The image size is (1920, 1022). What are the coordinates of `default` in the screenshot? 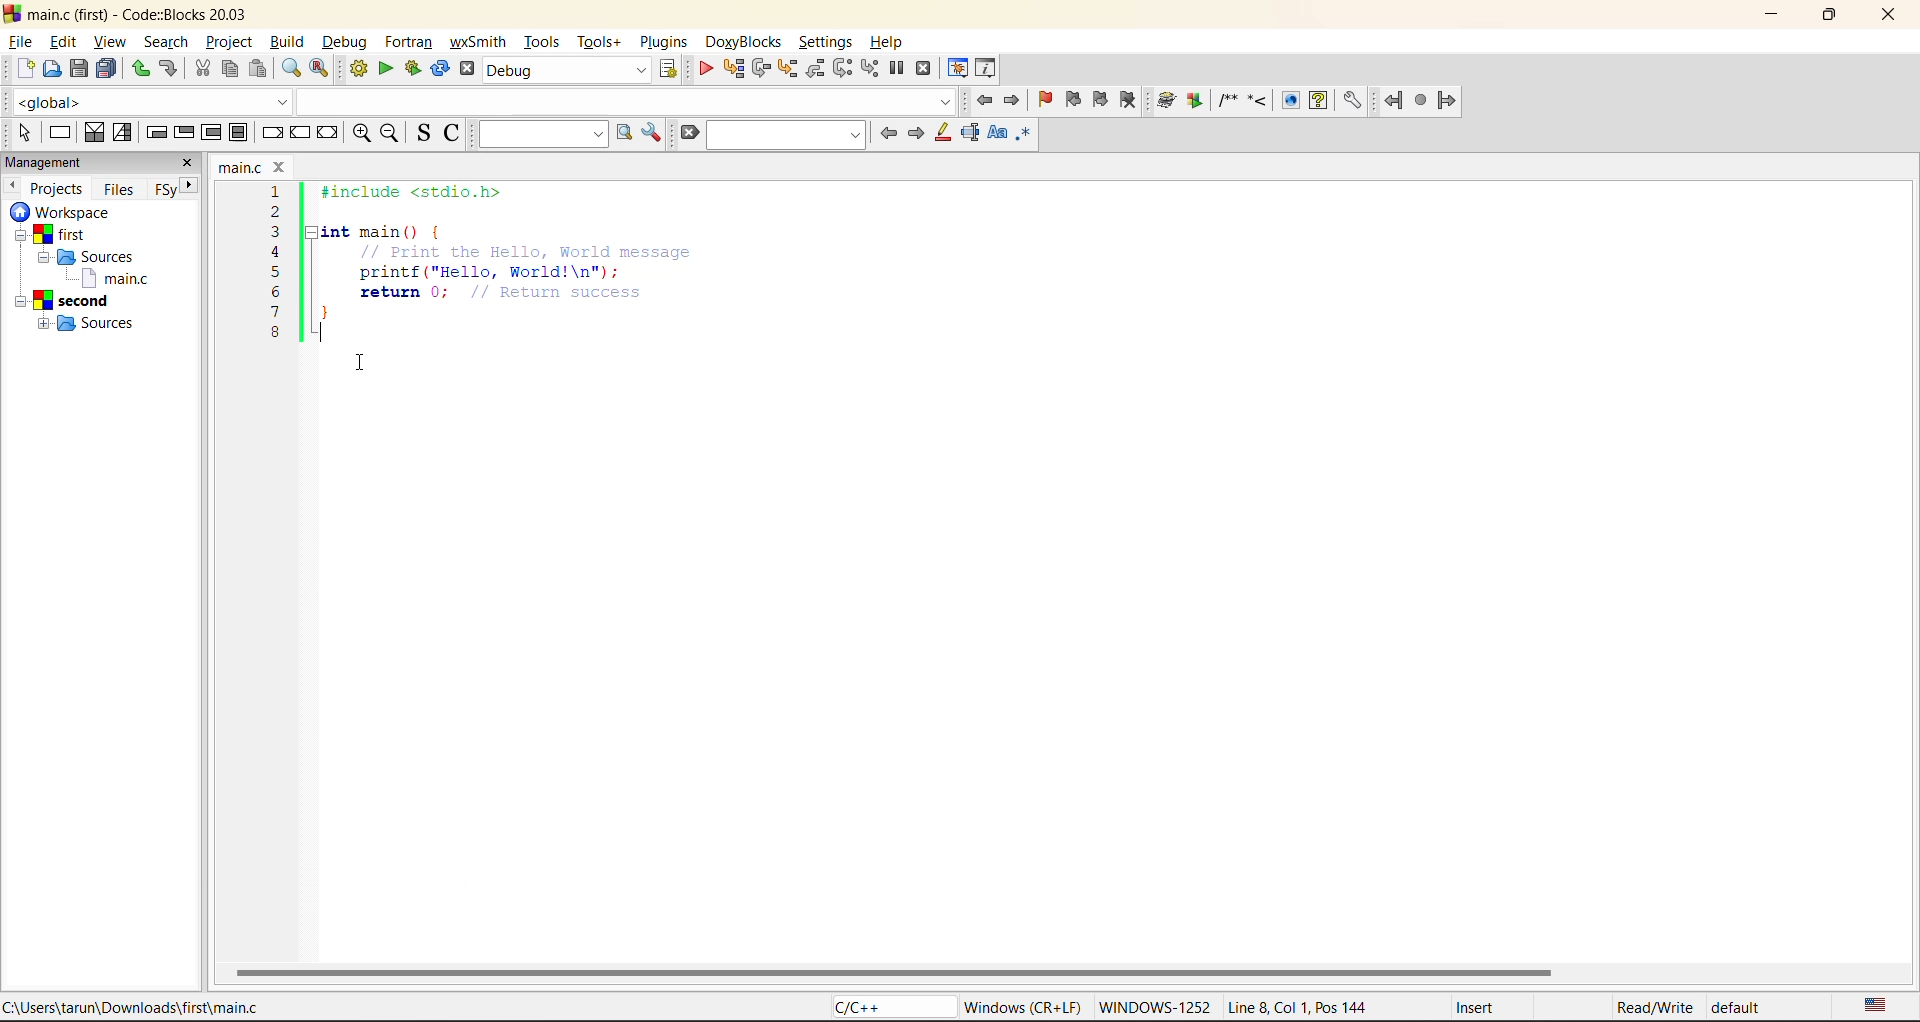 It's located at (1750, 1006).